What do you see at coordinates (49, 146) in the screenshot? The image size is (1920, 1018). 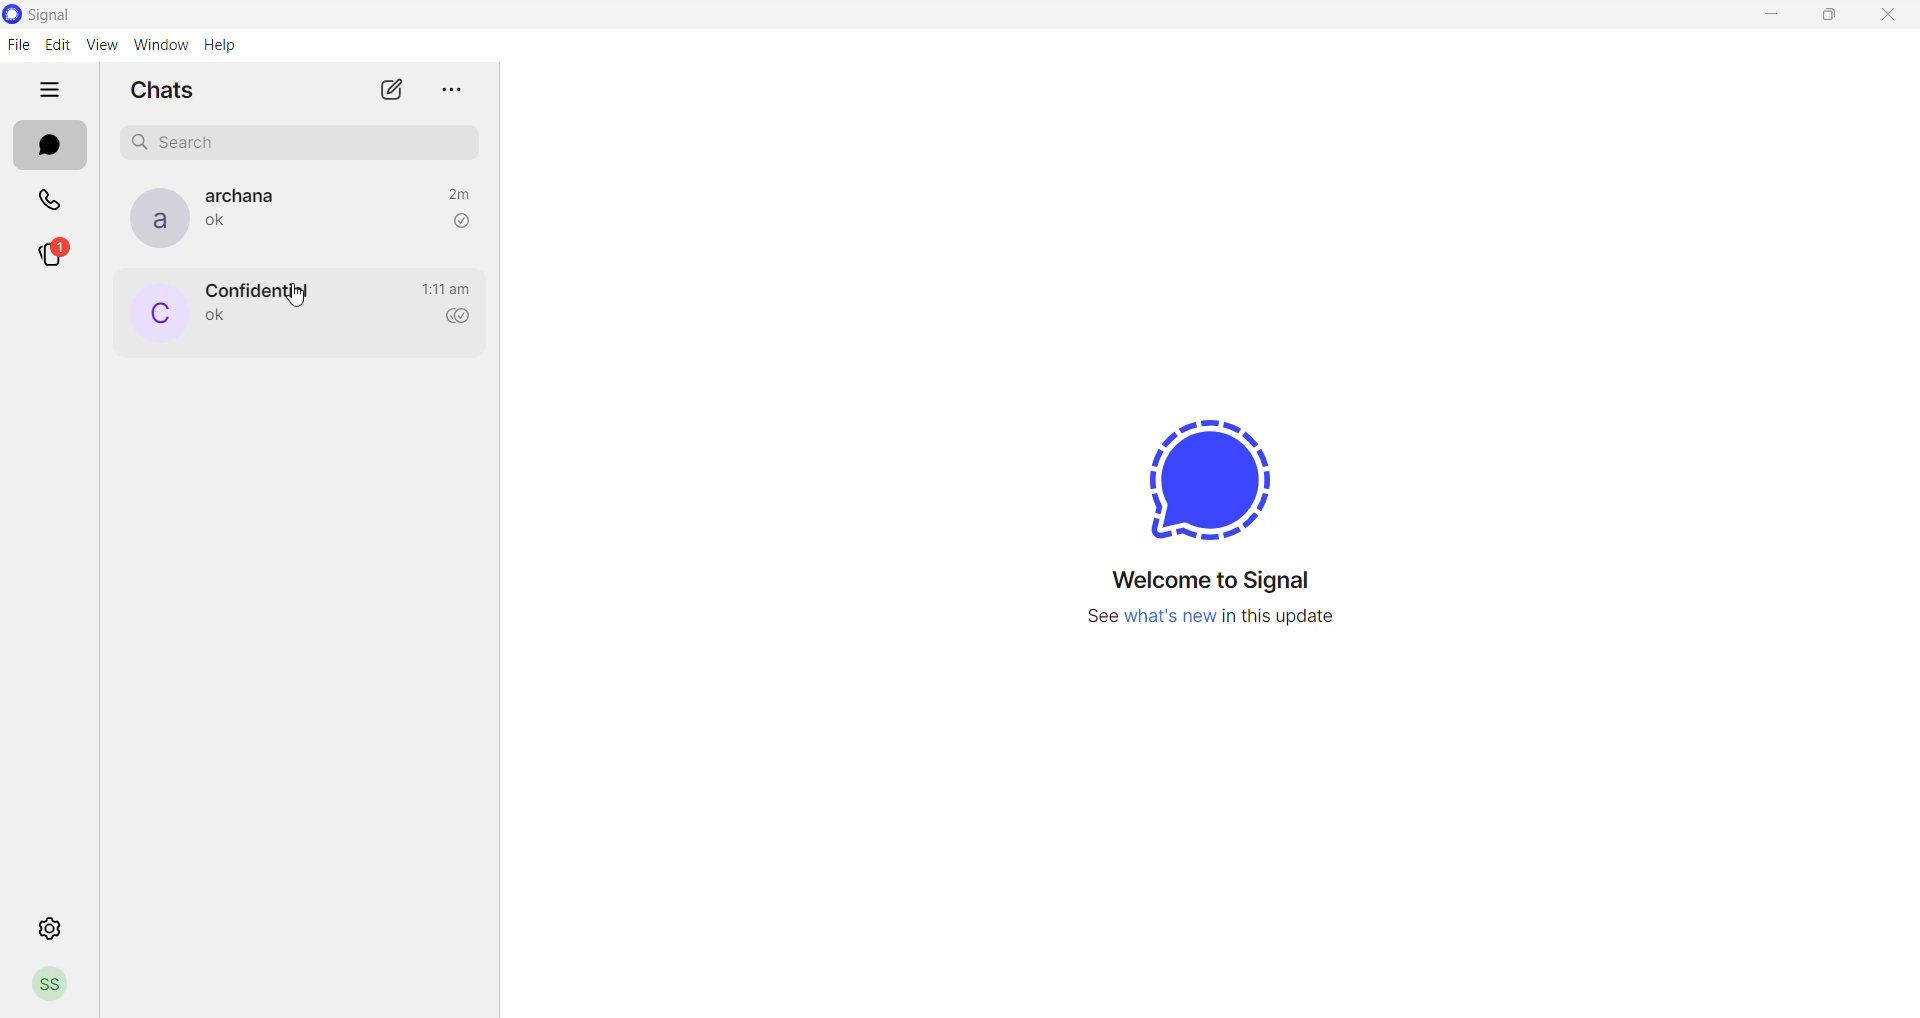 I see `chats` at bounding box center [49, 146].